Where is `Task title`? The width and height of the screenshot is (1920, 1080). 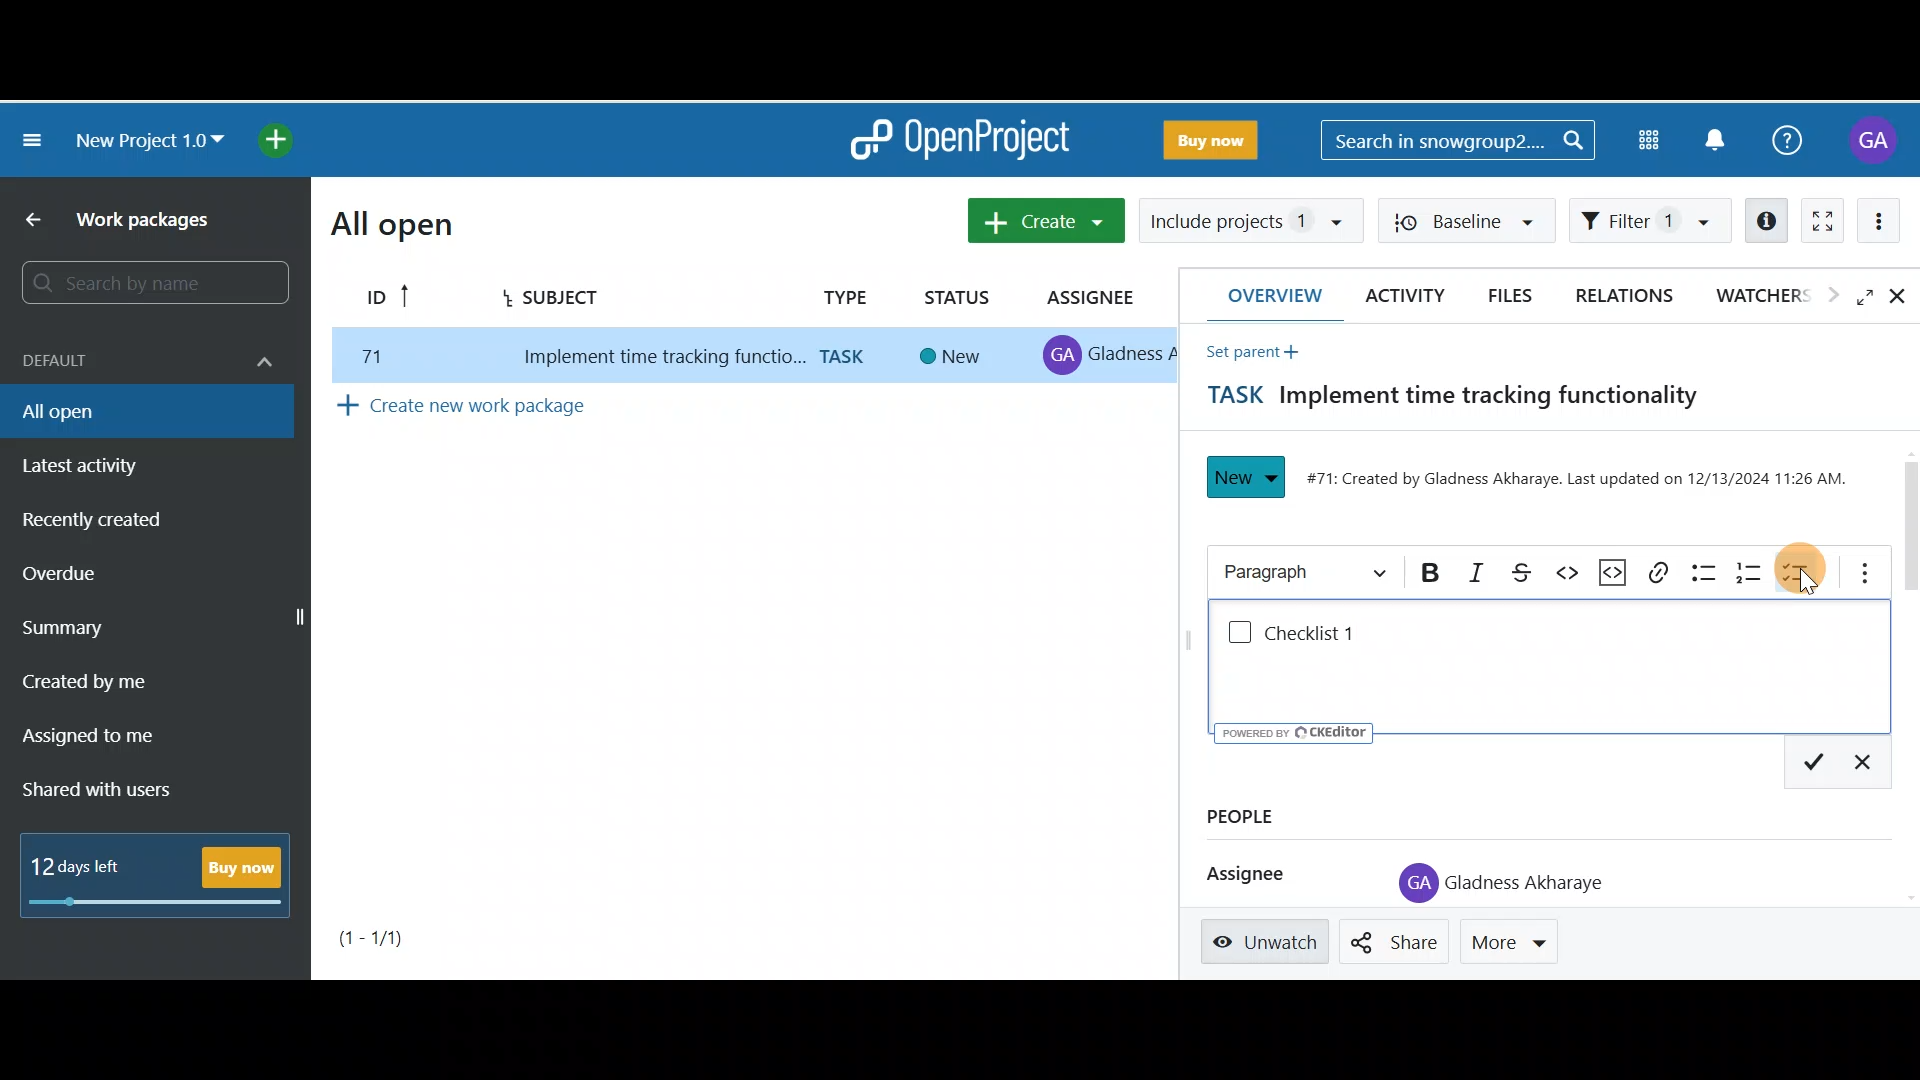 Task title is located at coordinates (1439, 400).